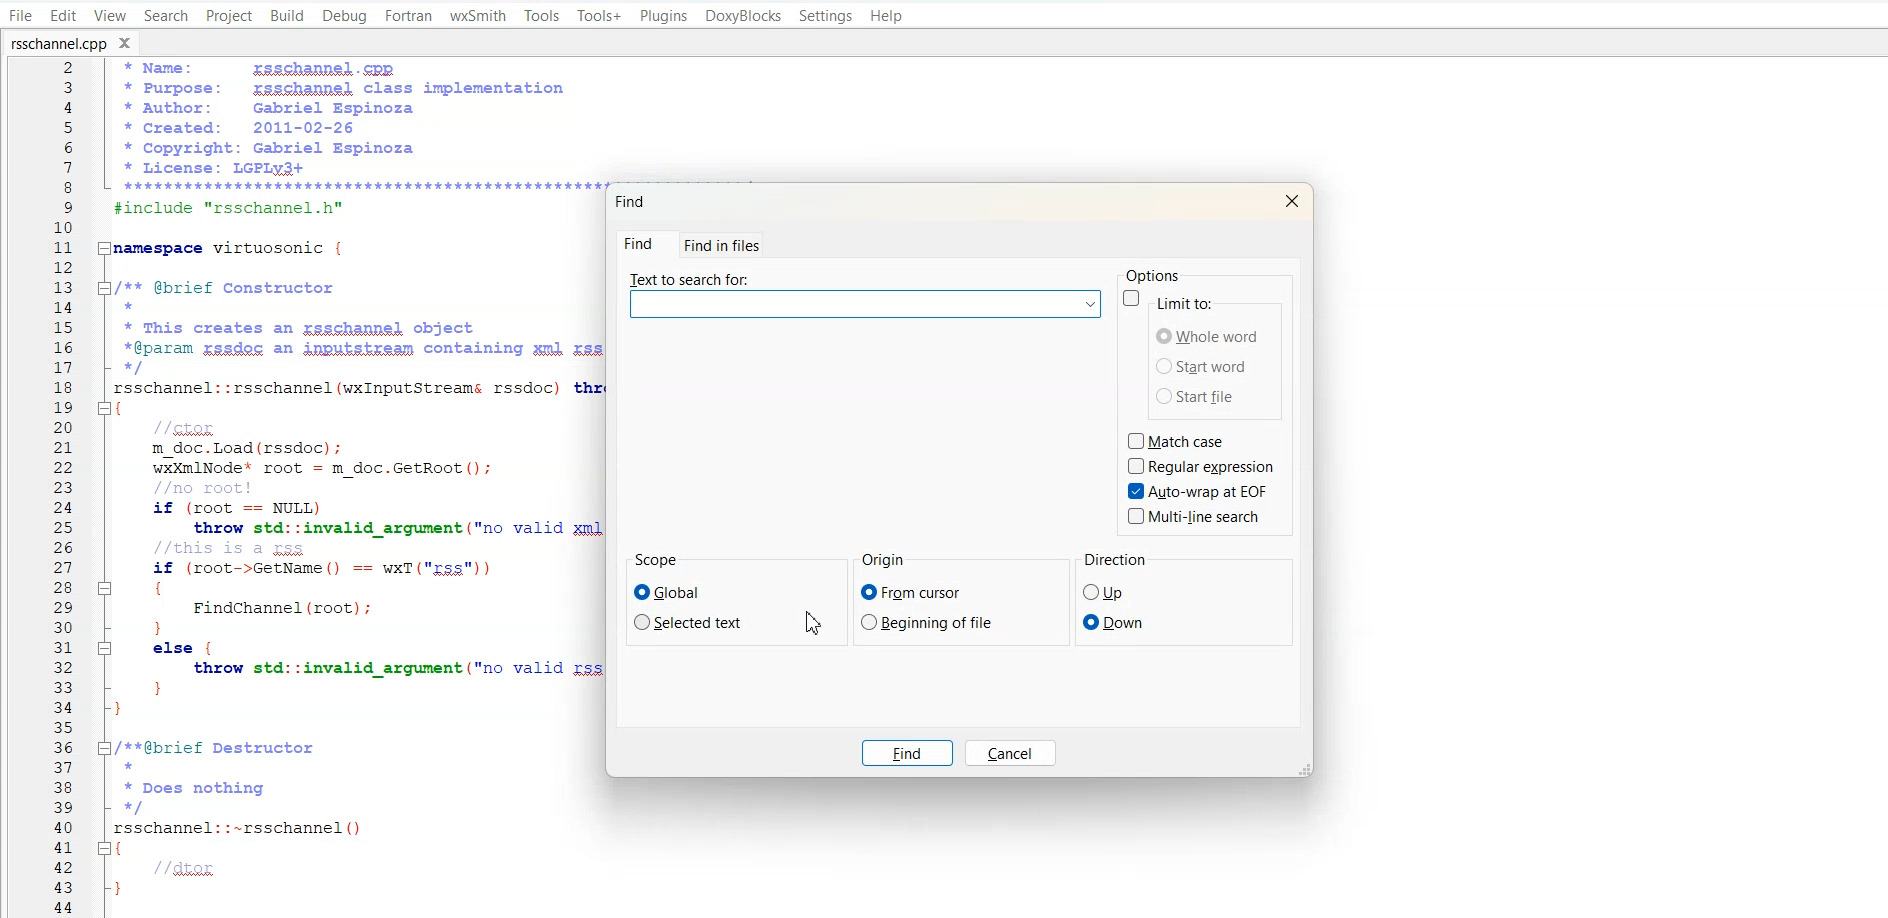  Describe the element at coordinates (693, 621) in the screenshot. I see `Selected text` at that location.